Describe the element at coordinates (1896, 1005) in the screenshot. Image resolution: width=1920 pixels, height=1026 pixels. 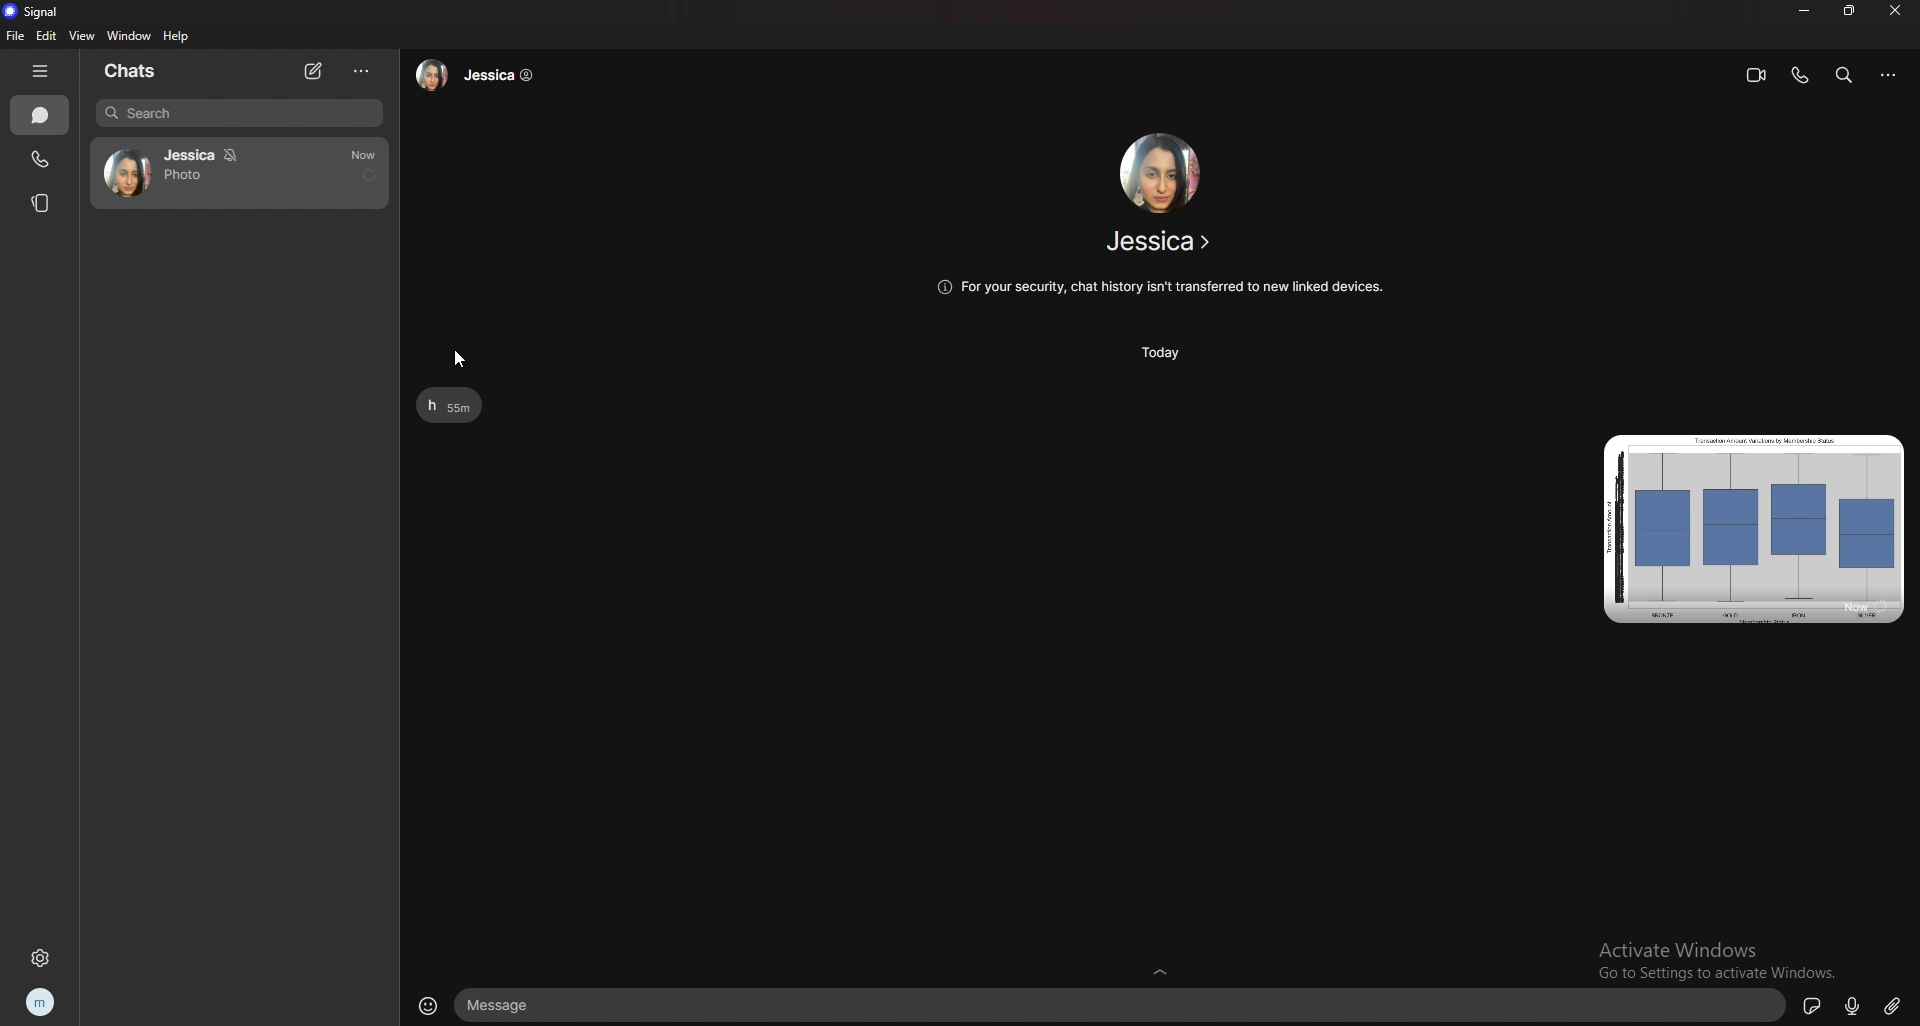
I see `attachment` at that location.